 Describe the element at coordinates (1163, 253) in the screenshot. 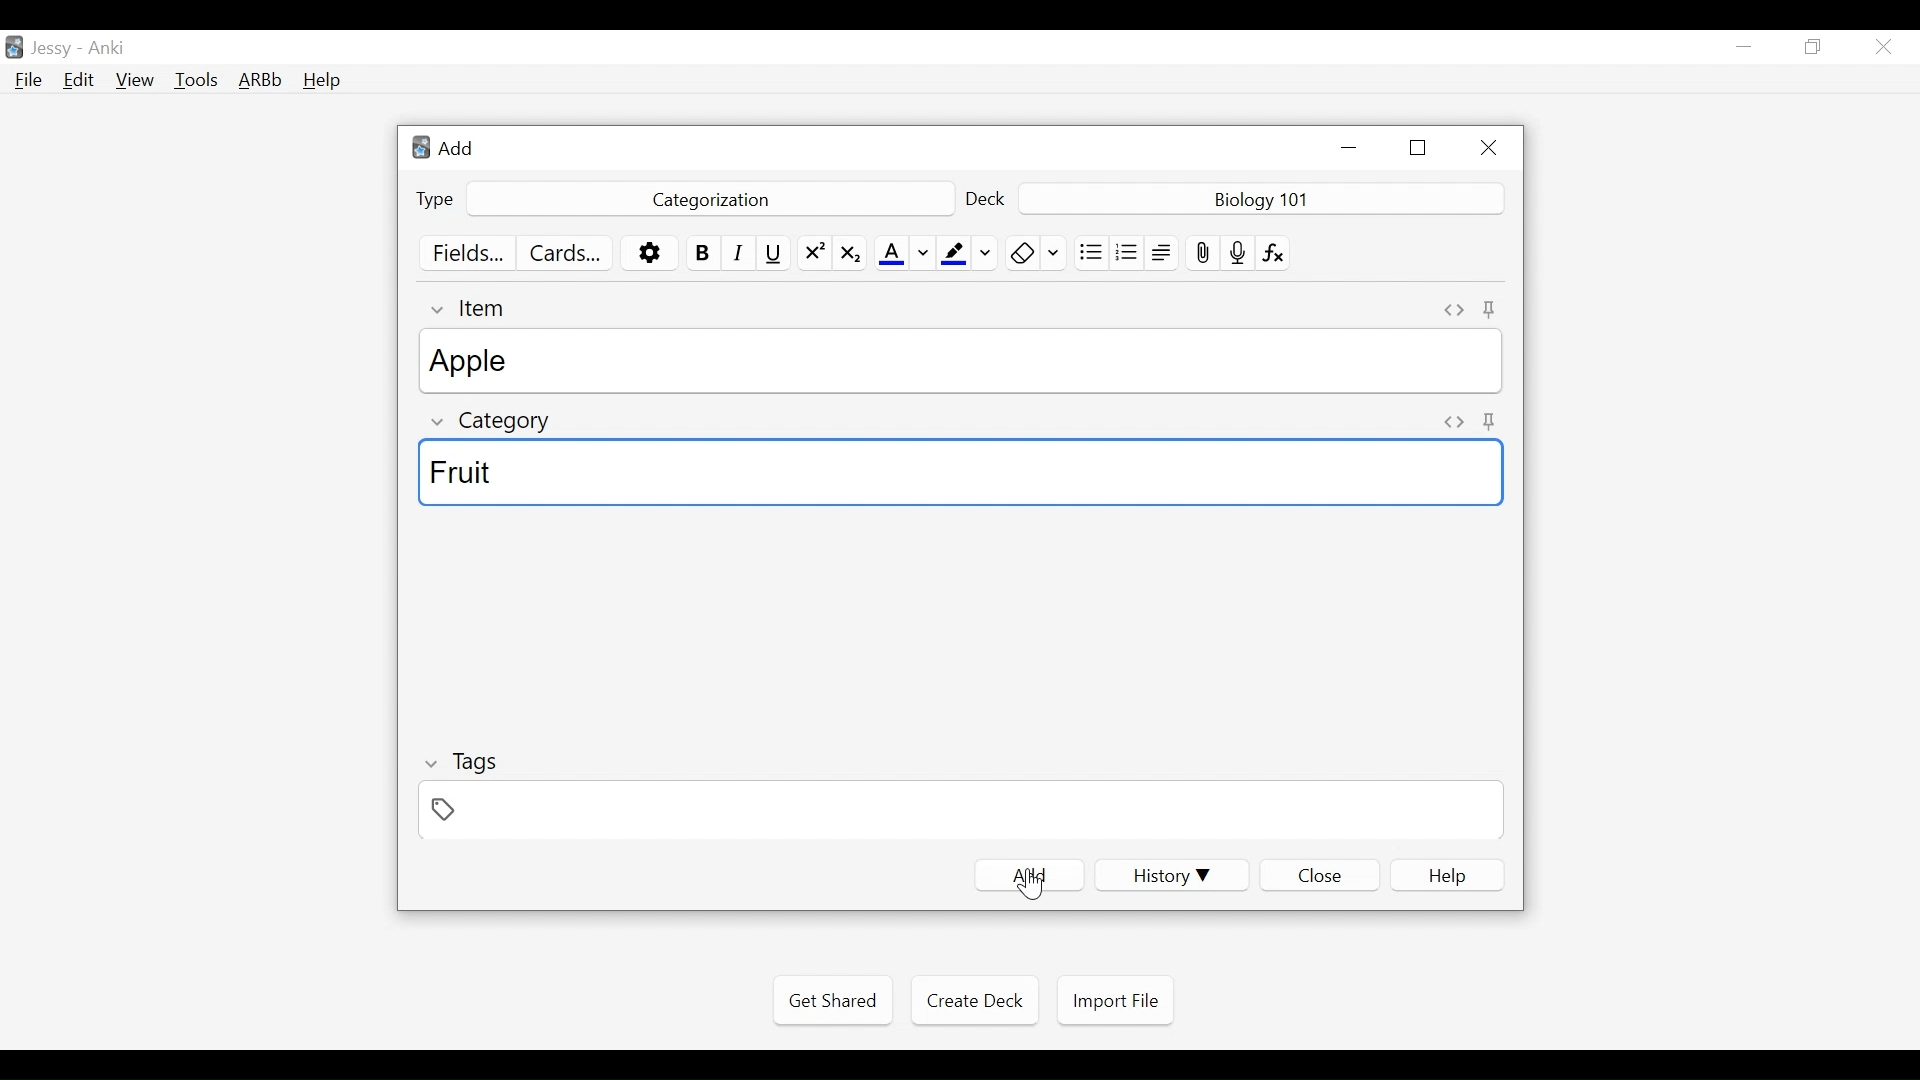

I see `Alignment` at that location.